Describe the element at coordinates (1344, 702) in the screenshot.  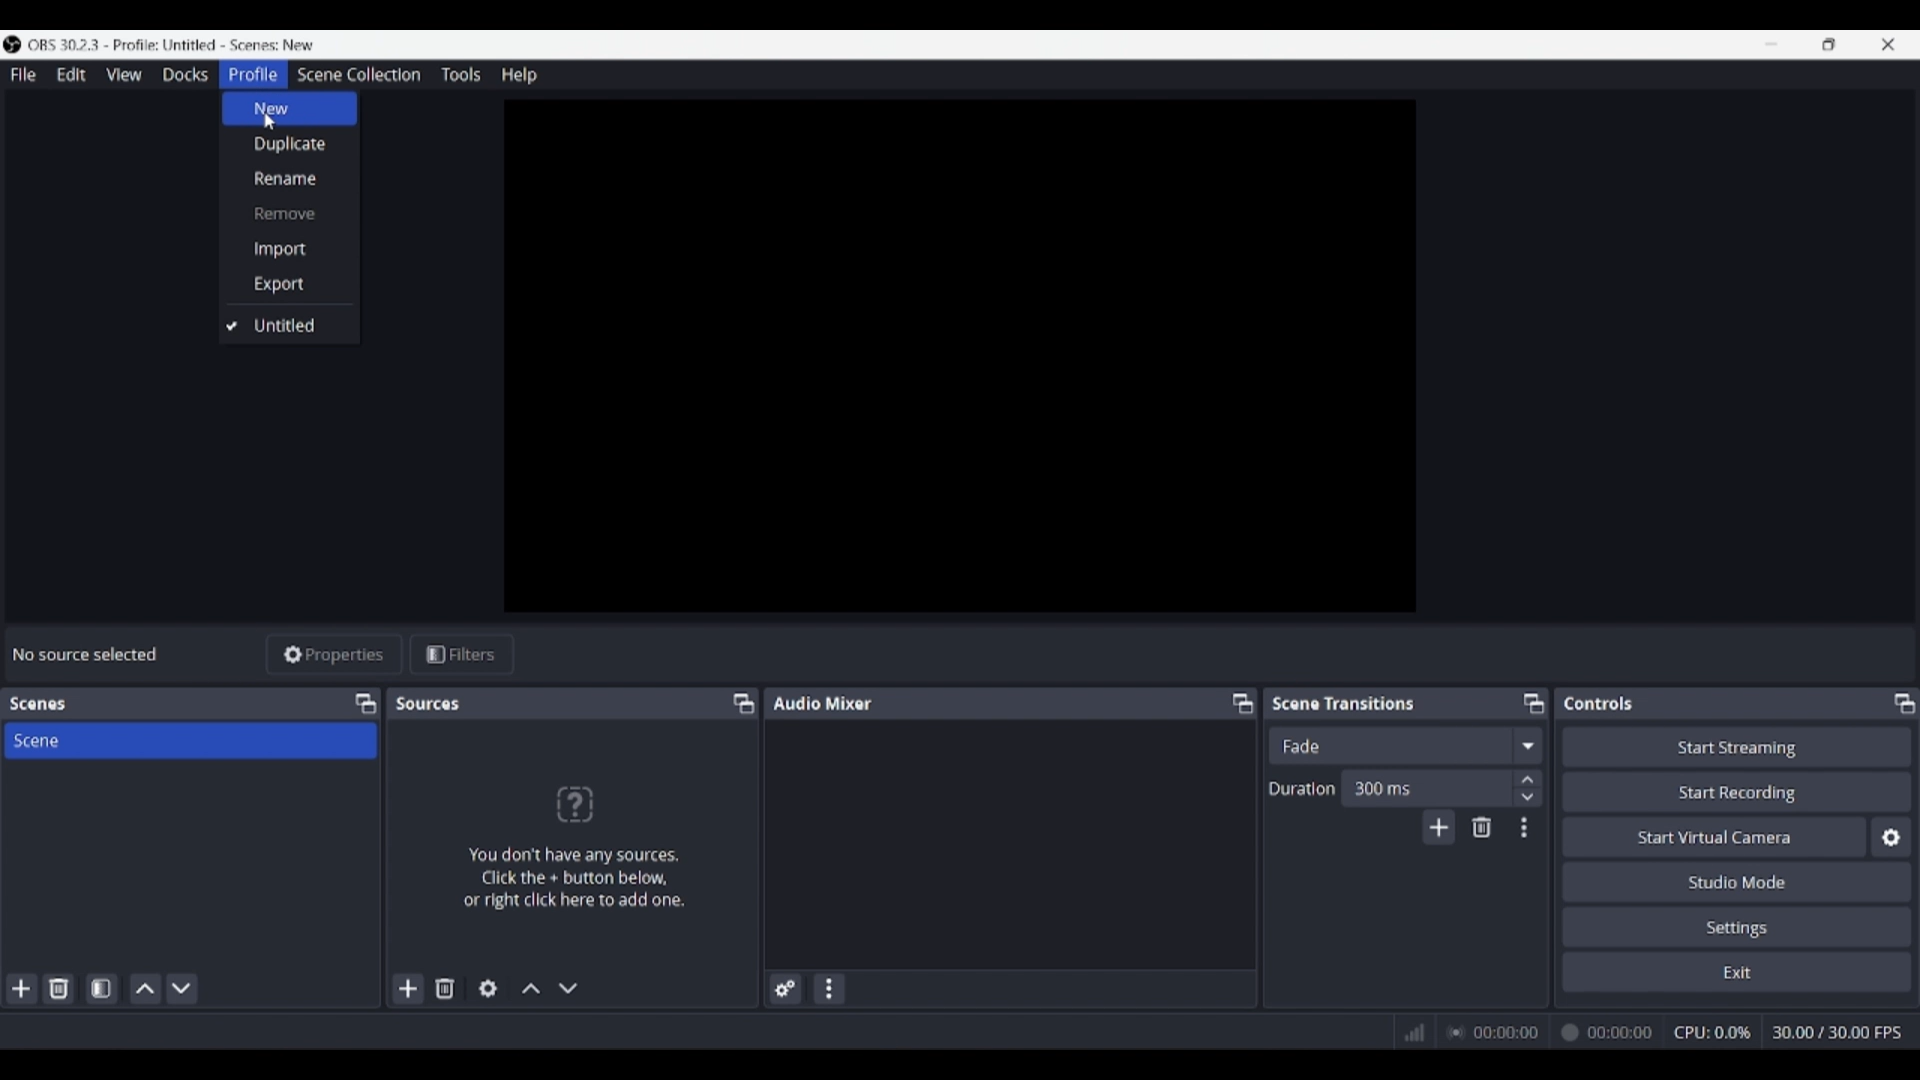
I see `Panel title` at that location.